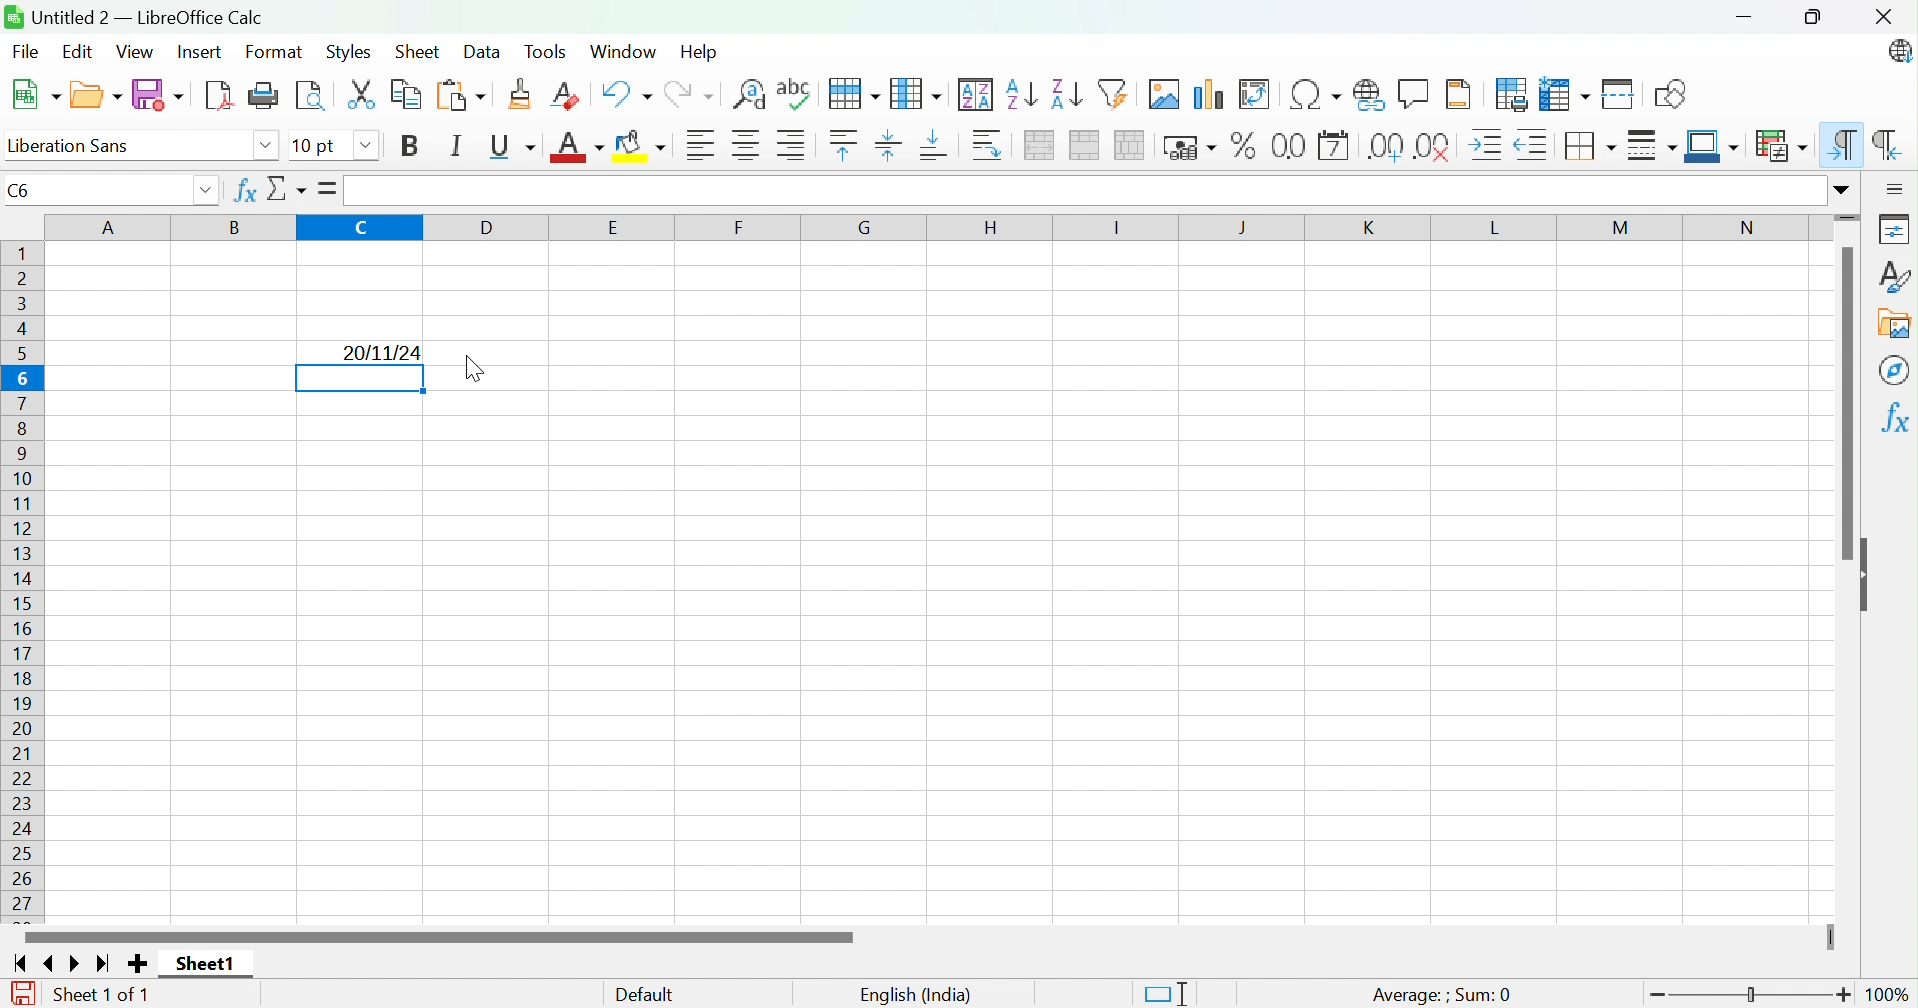 The width and height of the screenshot is (1918, 1008). I want to click on Scroll to last sheet, so click(106, 963).